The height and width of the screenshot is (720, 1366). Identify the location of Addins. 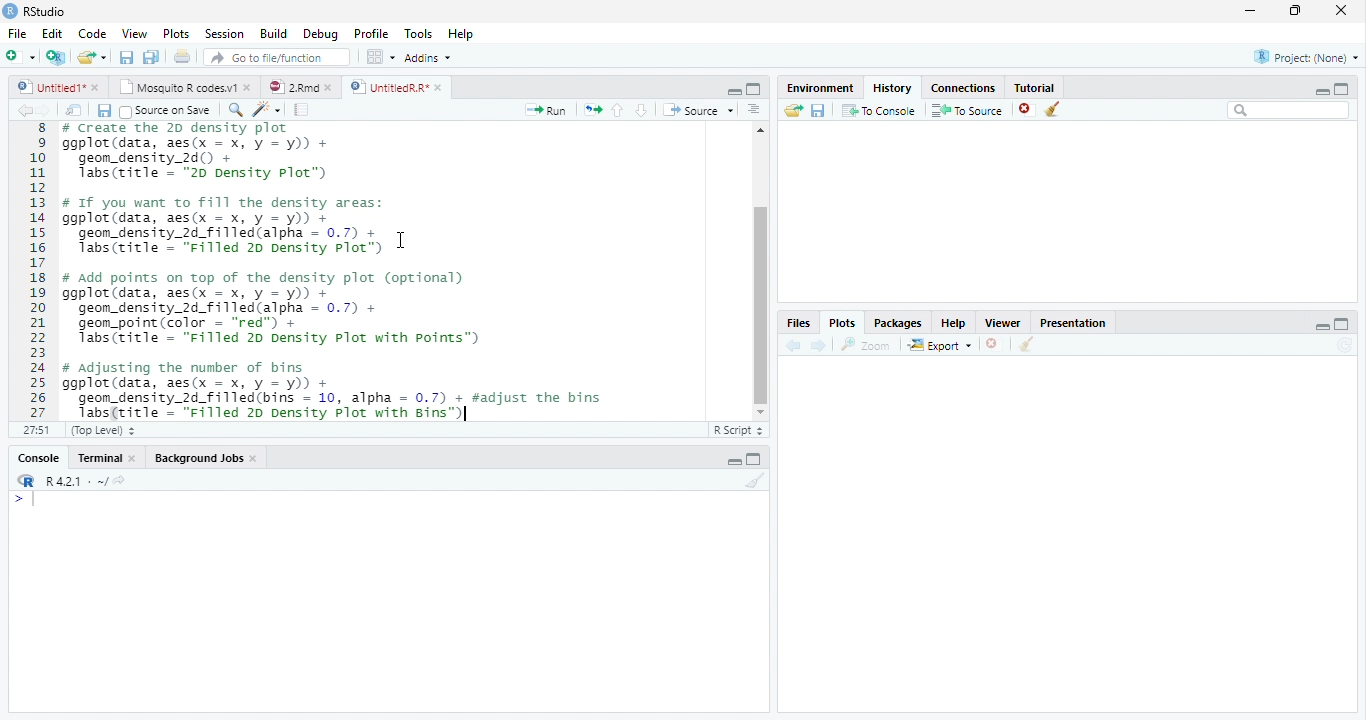
(427, 57).